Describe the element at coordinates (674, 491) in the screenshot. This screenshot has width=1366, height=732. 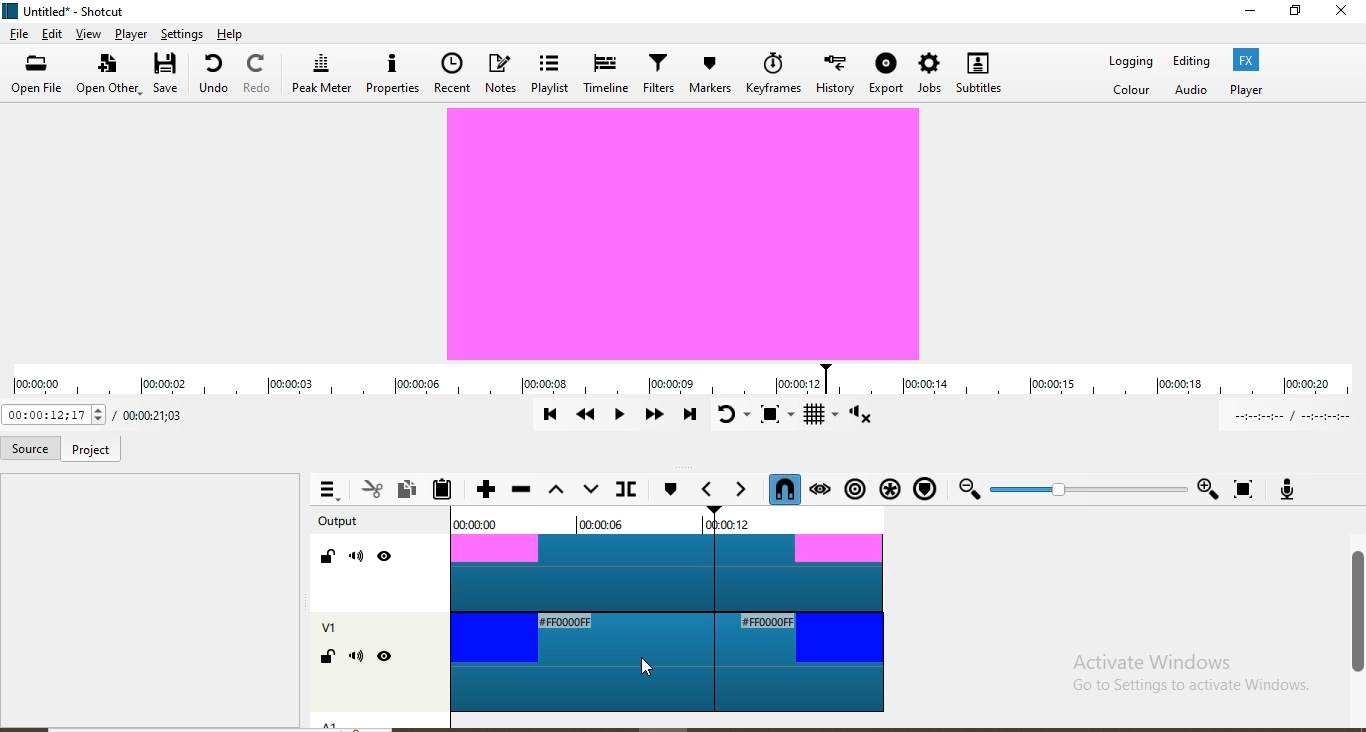
I see `create/edit marker` at that location.